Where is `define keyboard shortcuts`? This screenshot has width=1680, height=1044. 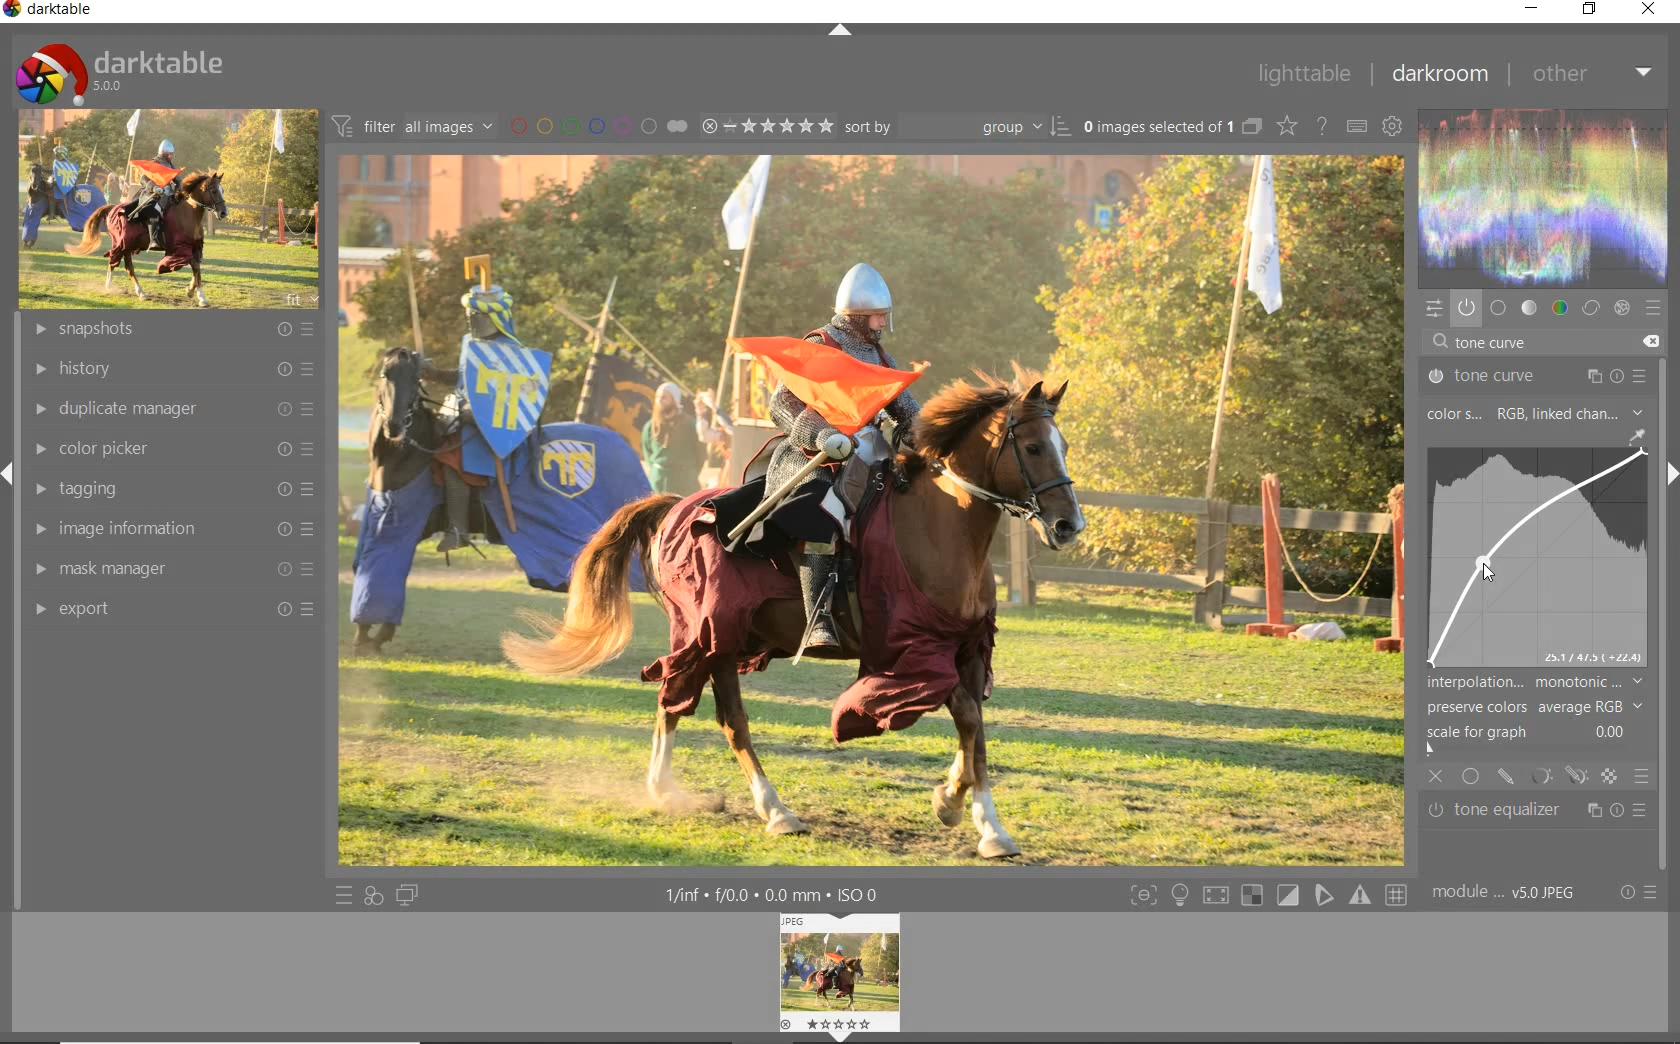 define keyboard shortcuts is located at coordinates (1356, 127).